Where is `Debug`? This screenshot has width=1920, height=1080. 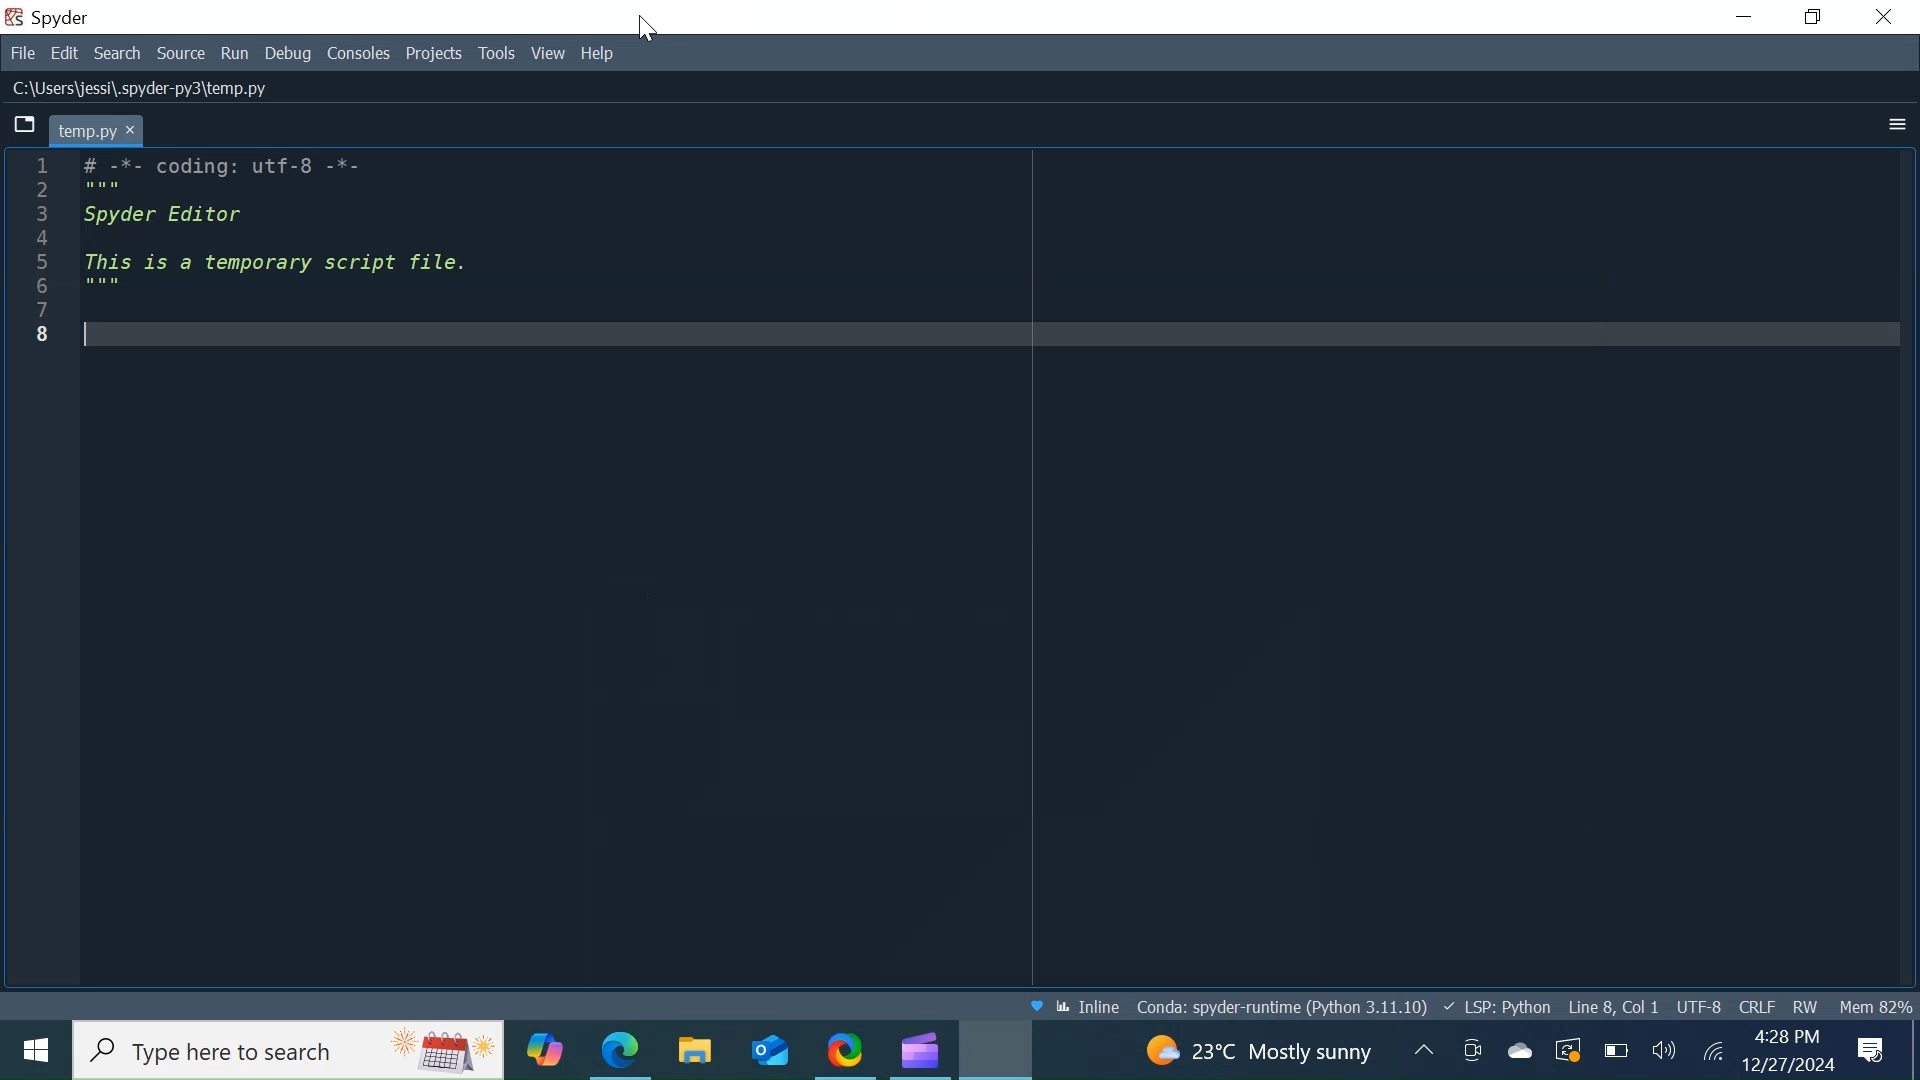
Debug is located at coordinates (290, 56).